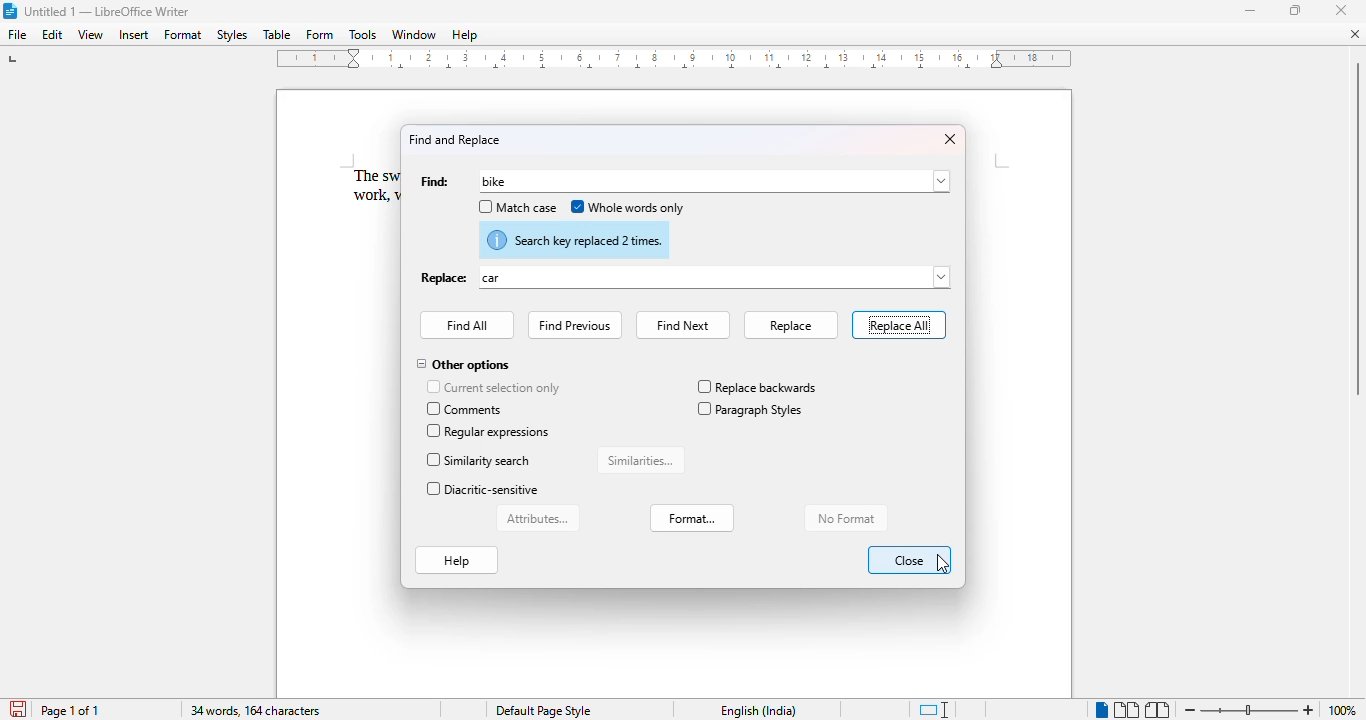  Describe the element at coordinates (1357, 227) in the screenshot. I see `Vertical scroll bar` at that location.